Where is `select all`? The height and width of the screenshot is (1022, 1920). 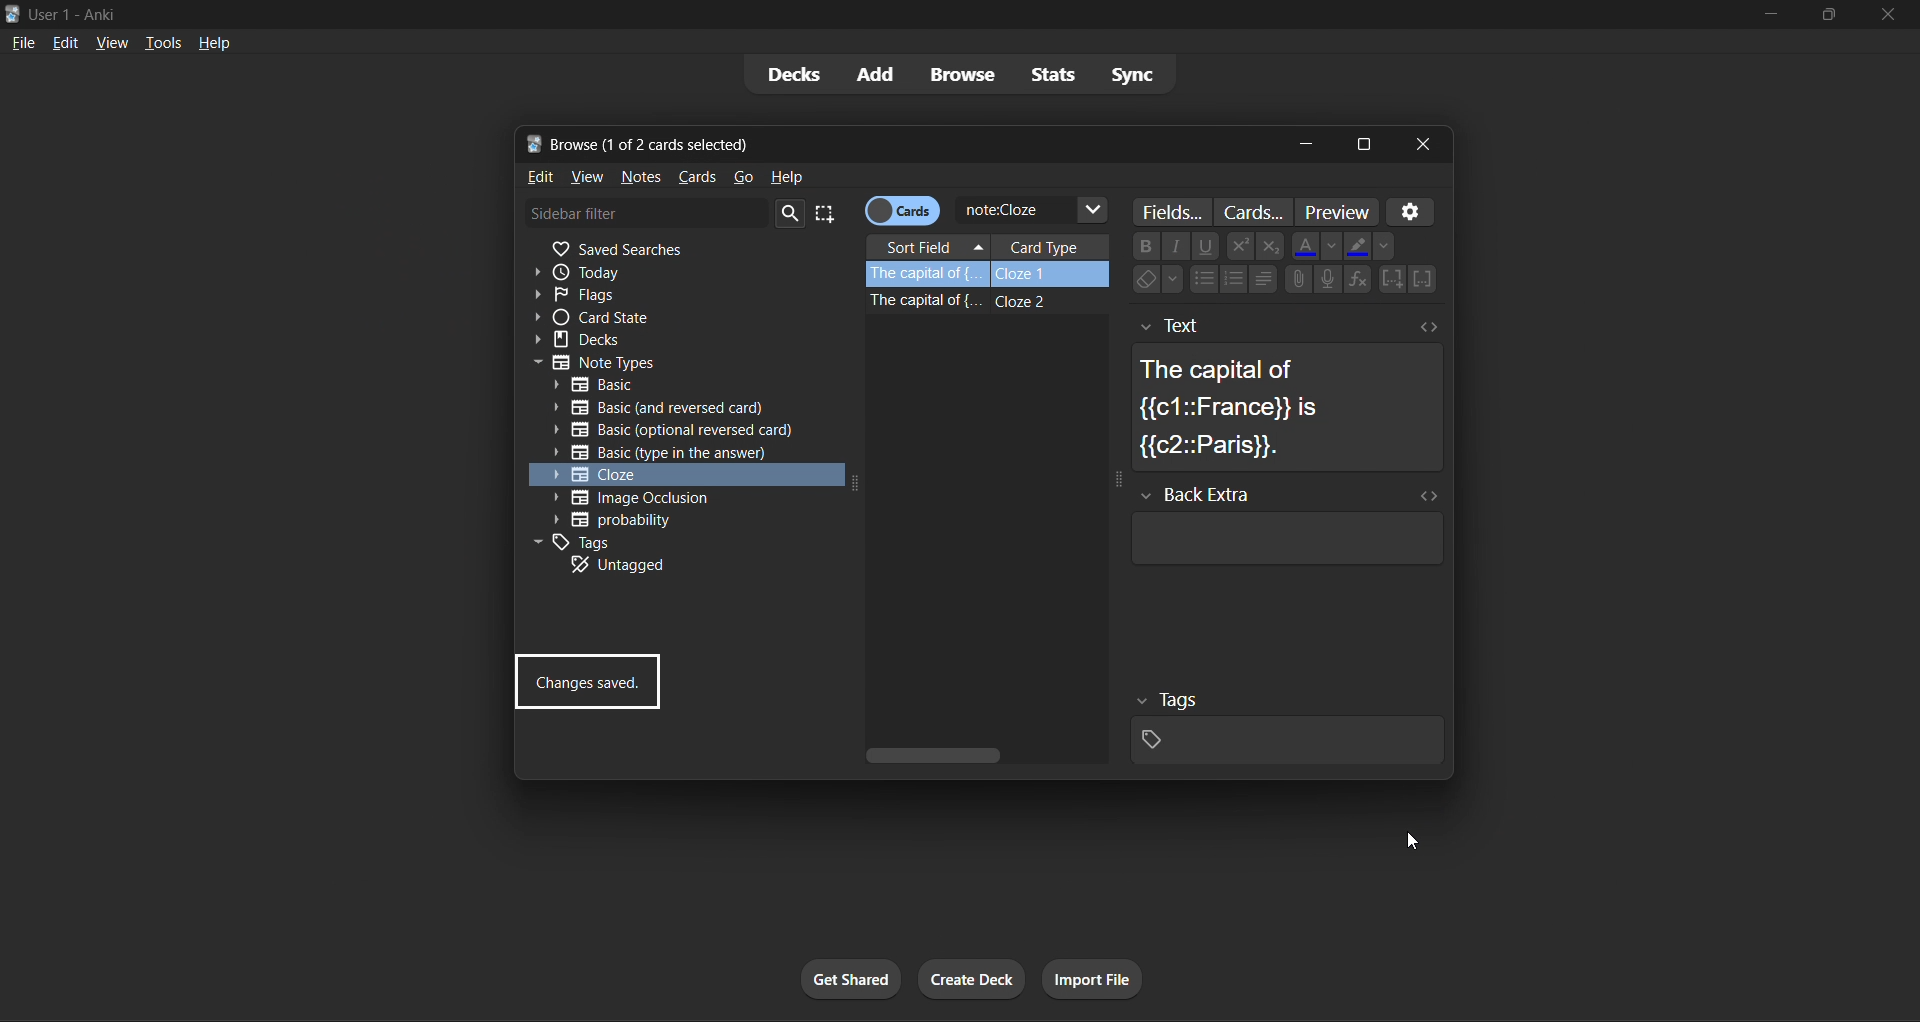
select all is located at coordinates (832, 214).